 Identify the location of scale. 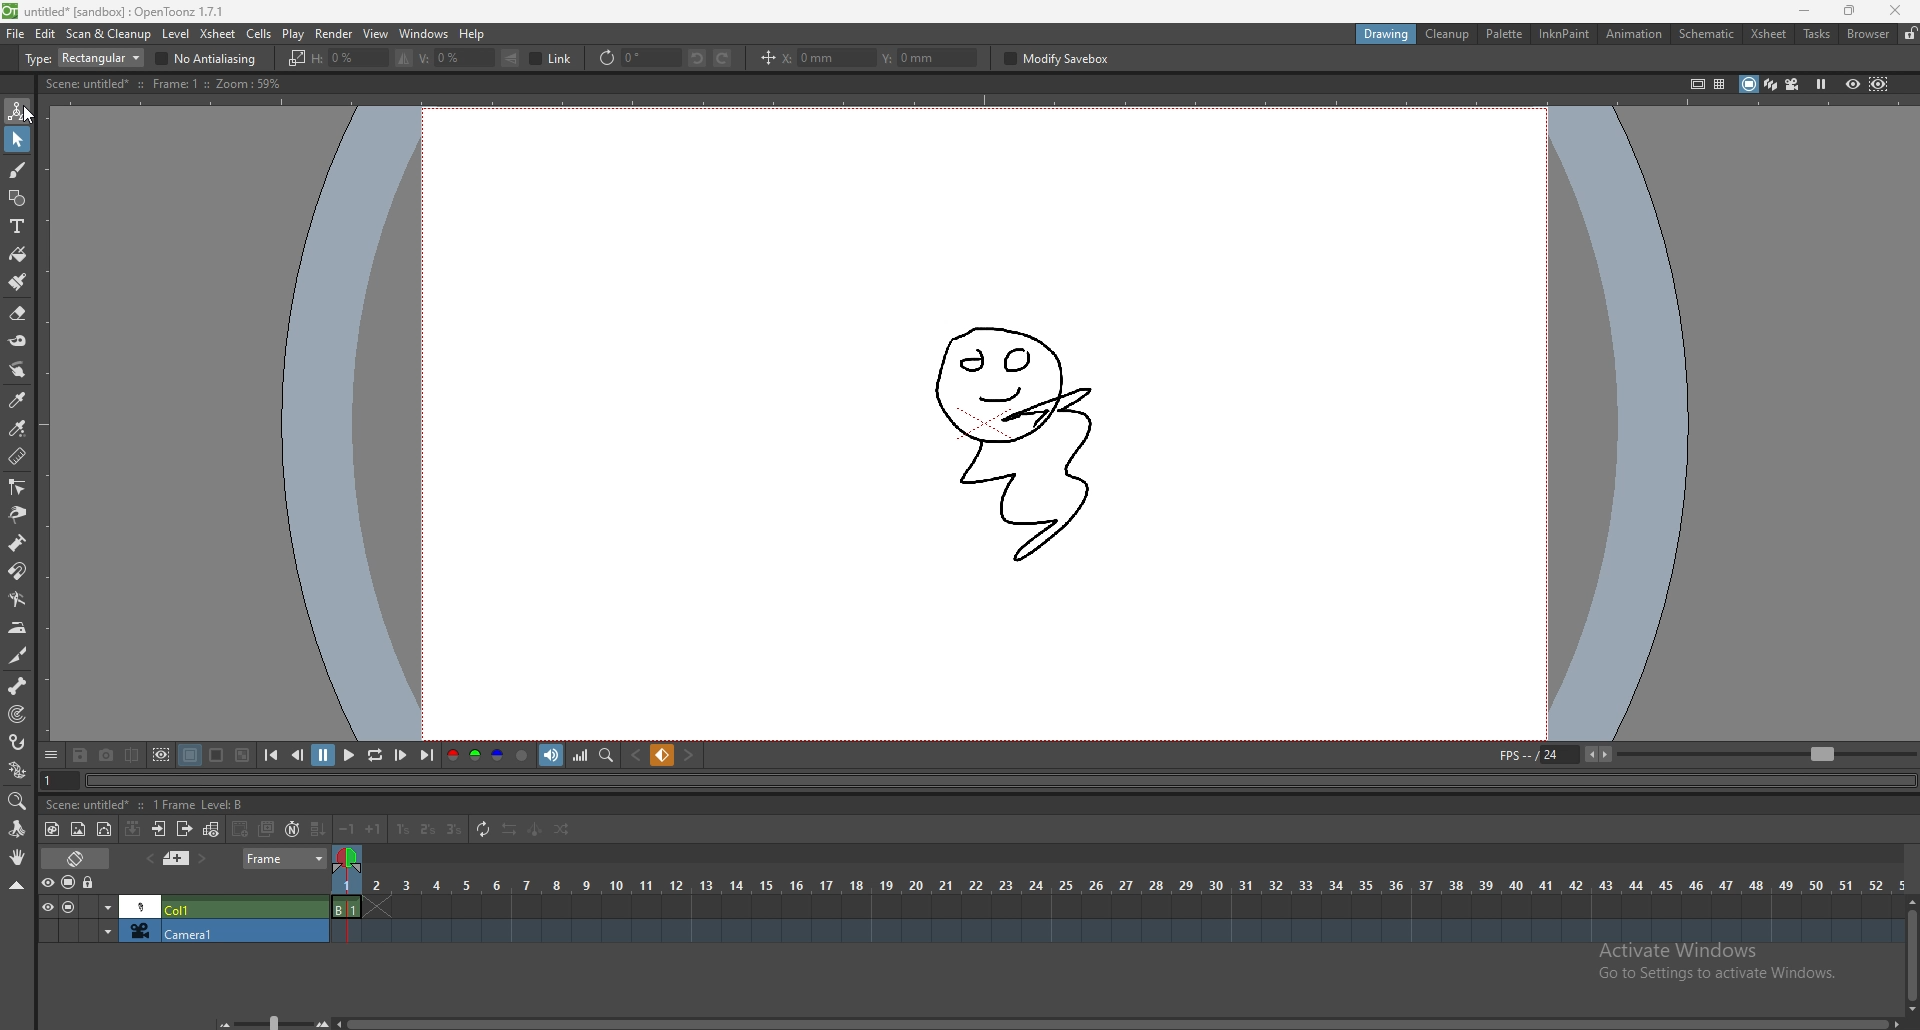
(295, 58).